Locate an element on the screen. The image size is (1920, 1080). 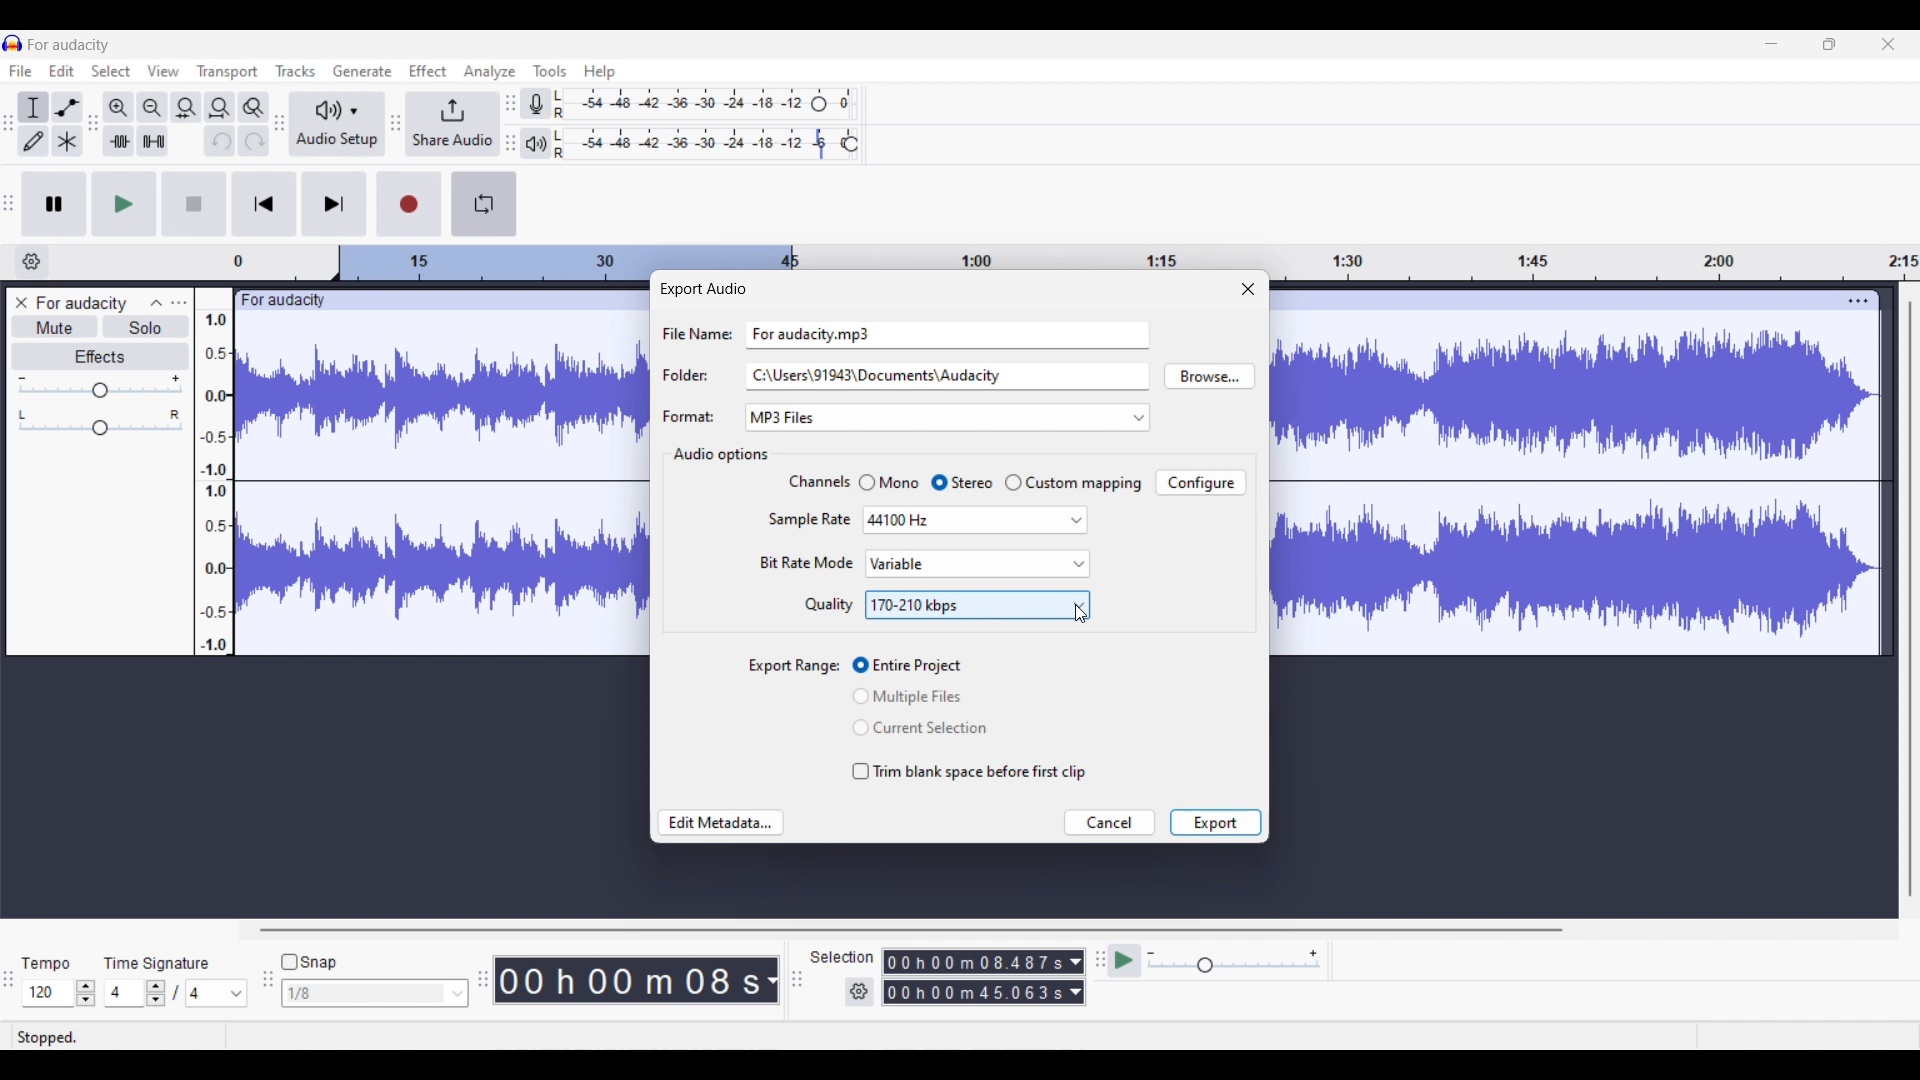
Collapse is located at coordinates (157, 303).